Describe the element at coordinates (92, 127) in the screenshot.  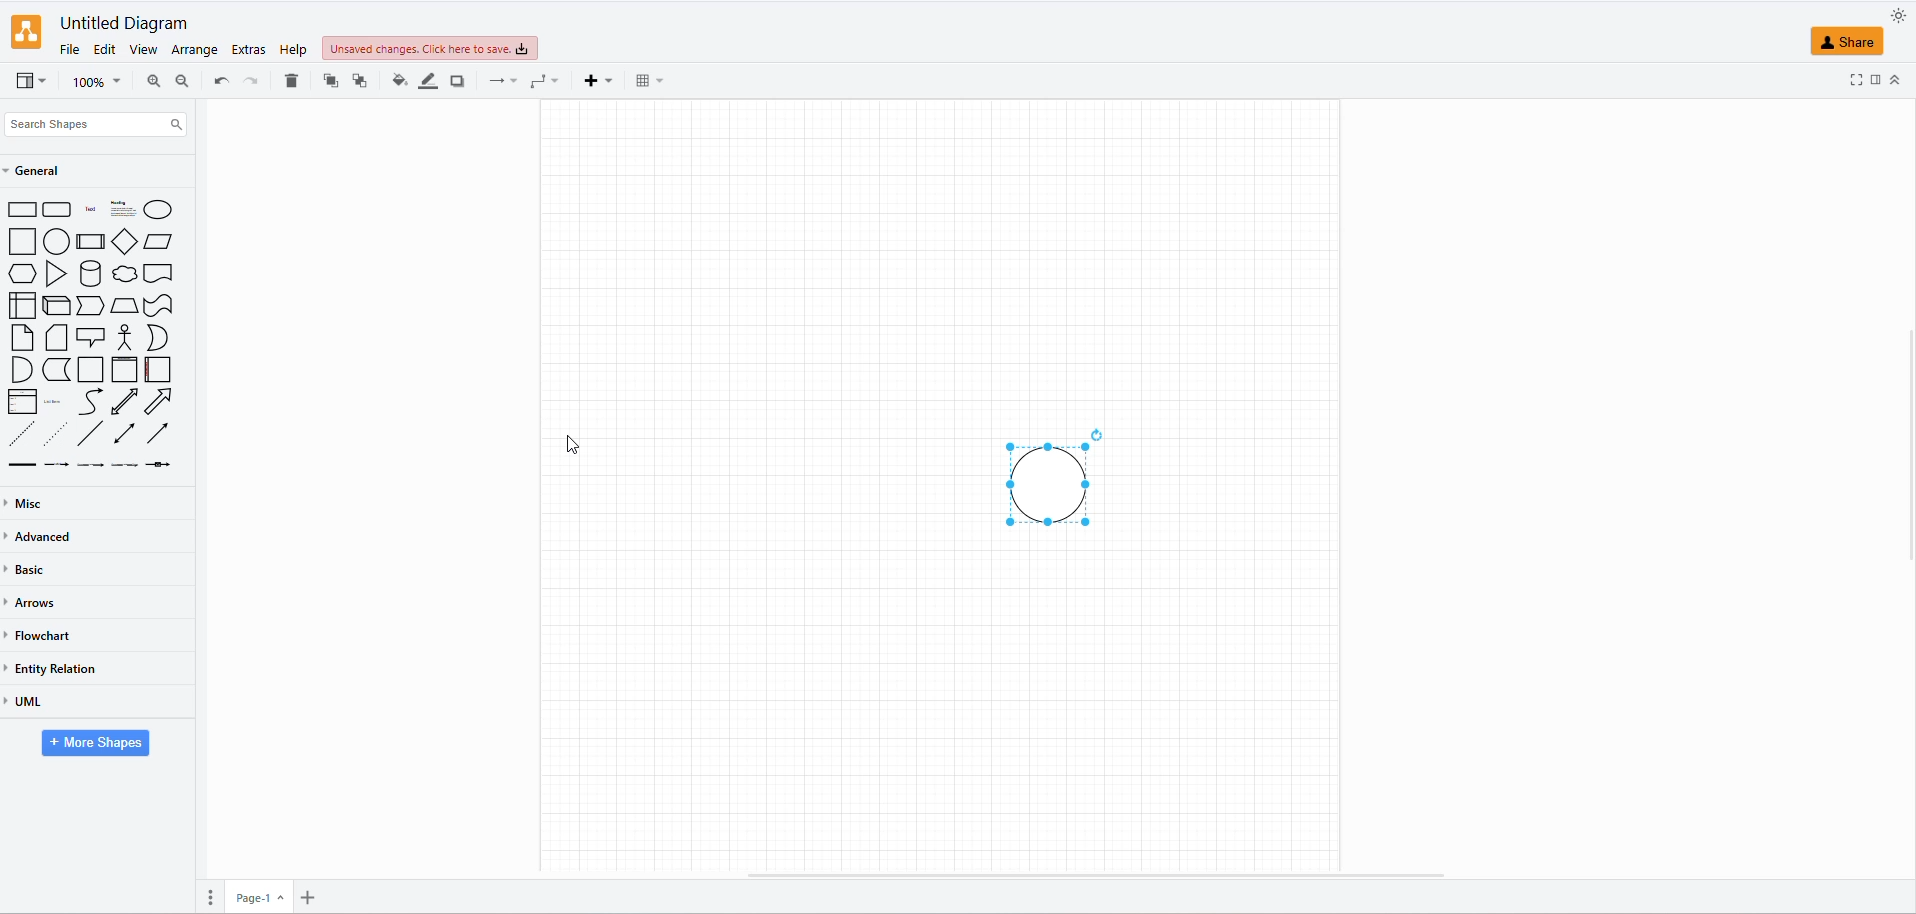
I see `SEARCH` at that location.